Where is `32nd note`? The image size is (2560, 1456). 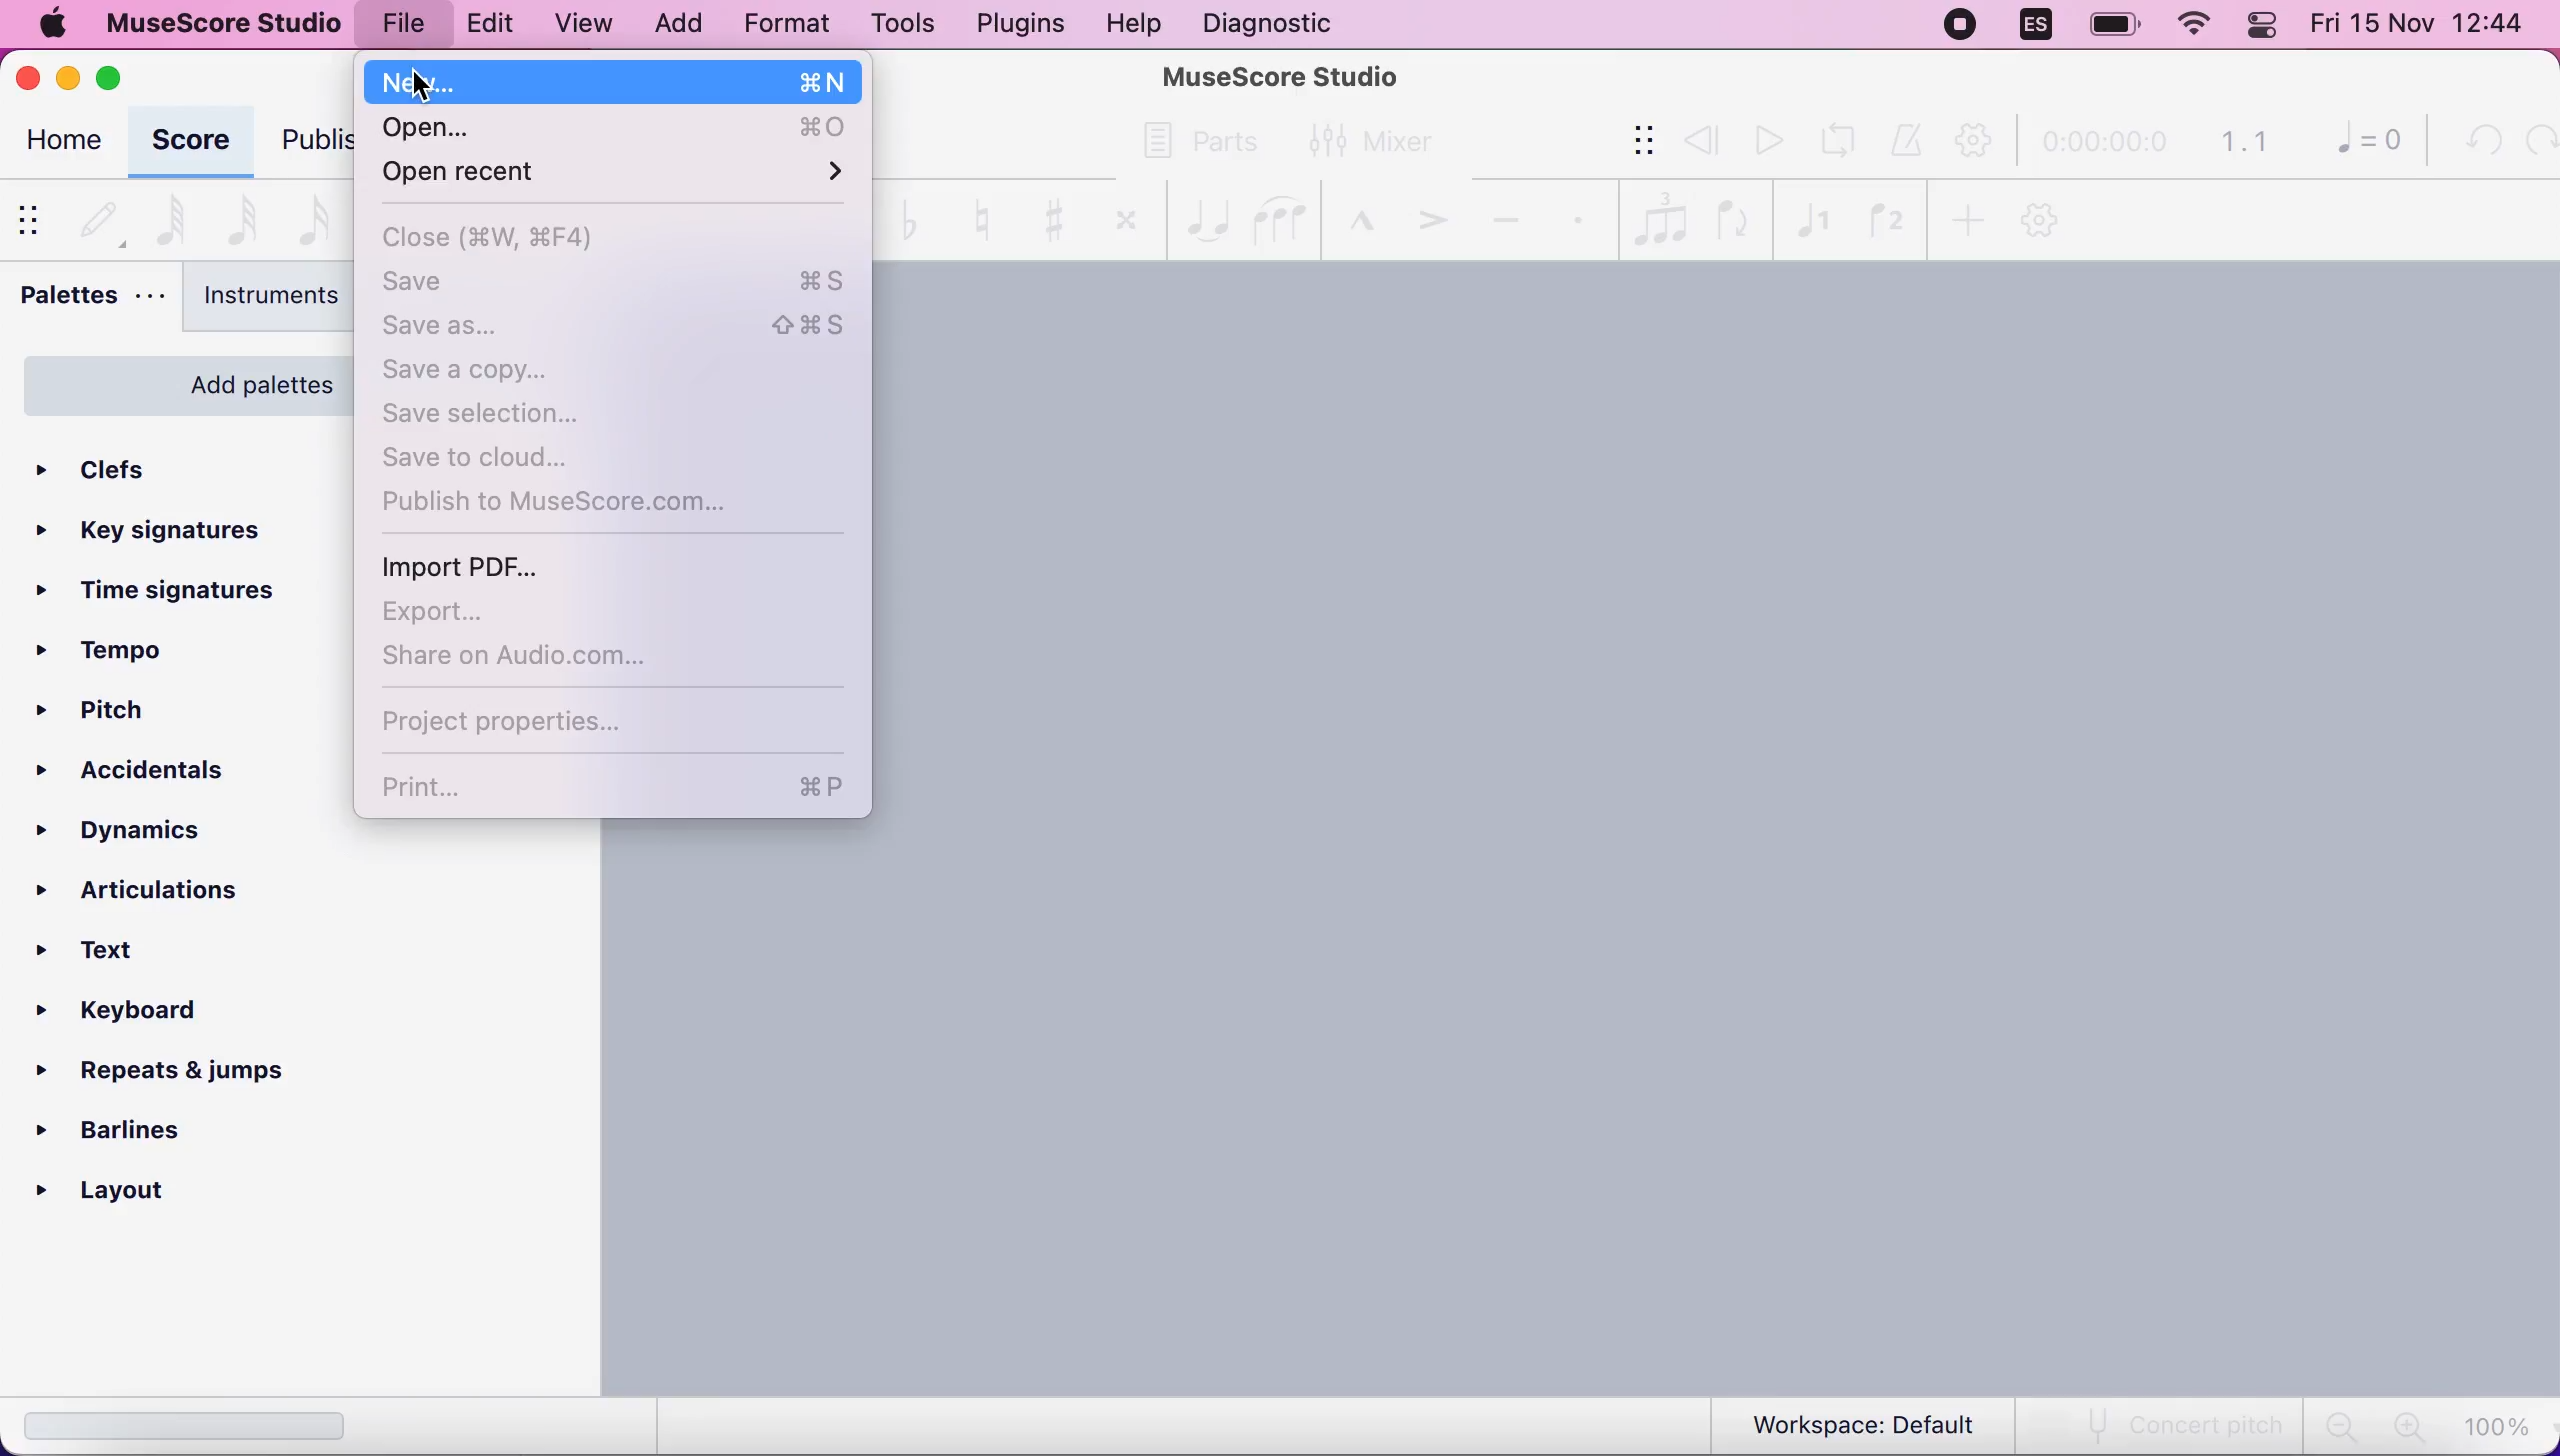
32nd note is located at coordinates (238, 219).